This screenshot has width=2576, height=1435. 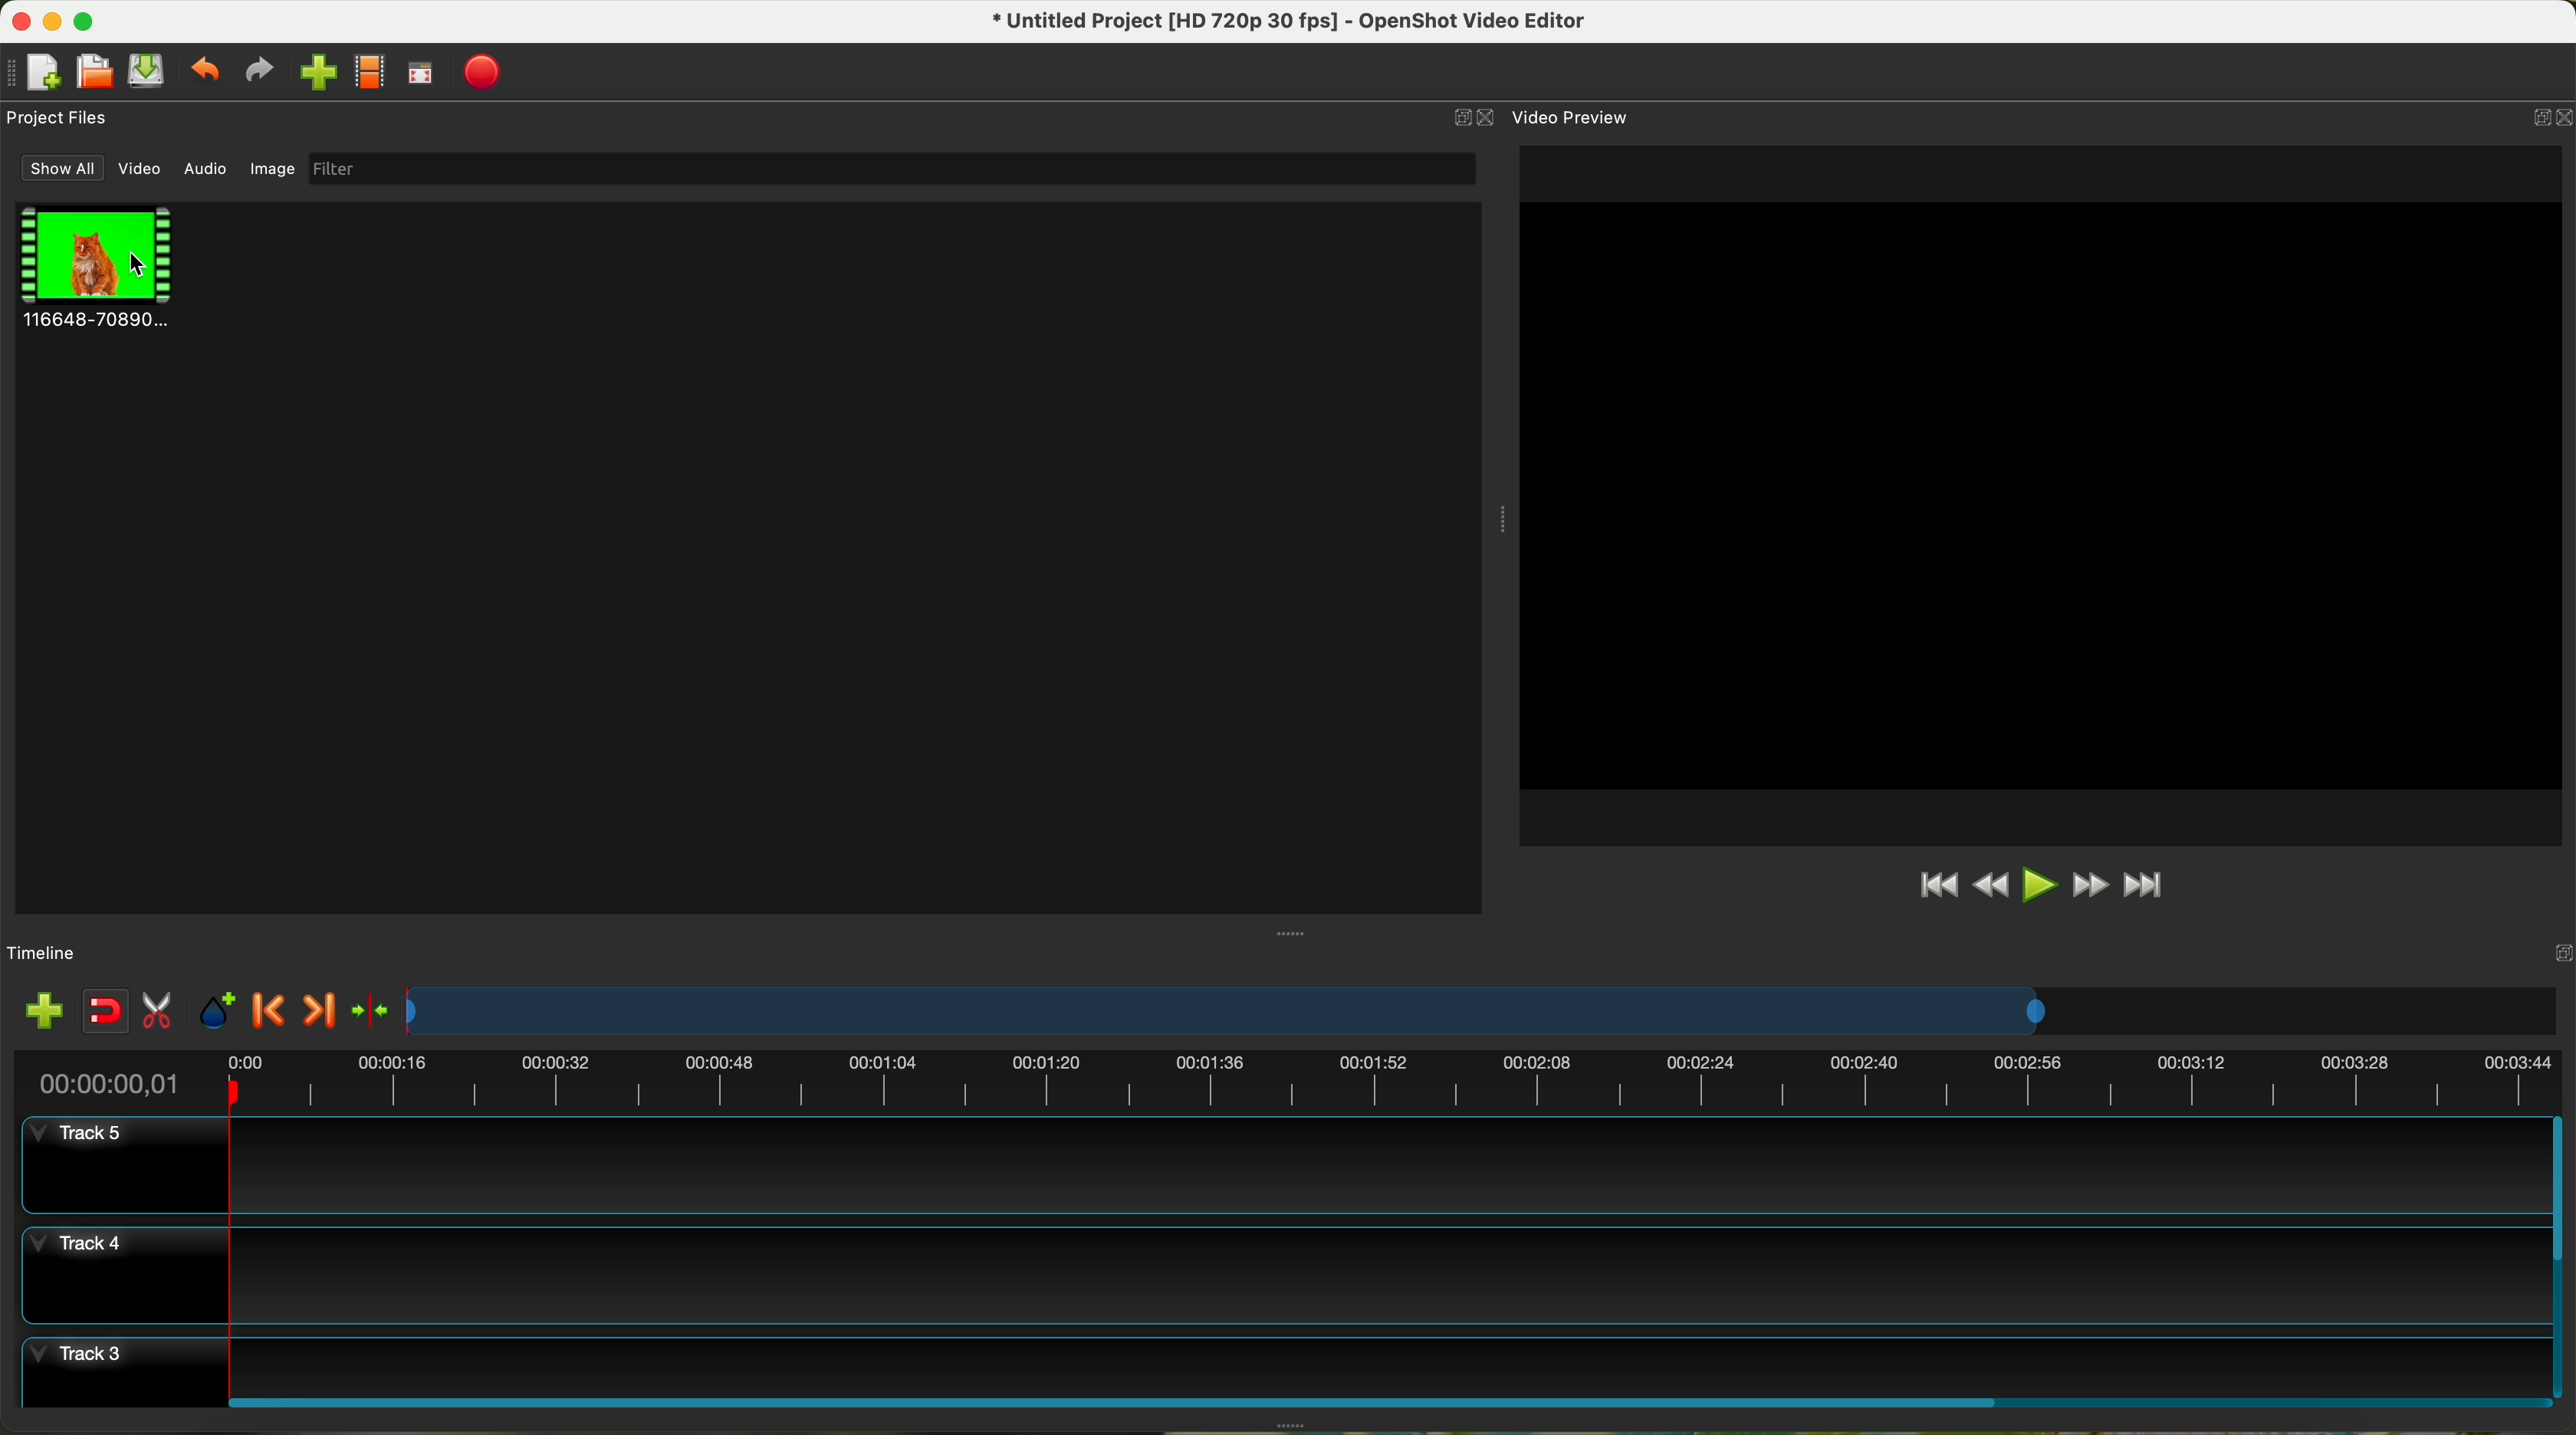 What do you see at coordinates (1291, 22) in the screenshot?
I see `file name` at bounding box center [1291, 22].